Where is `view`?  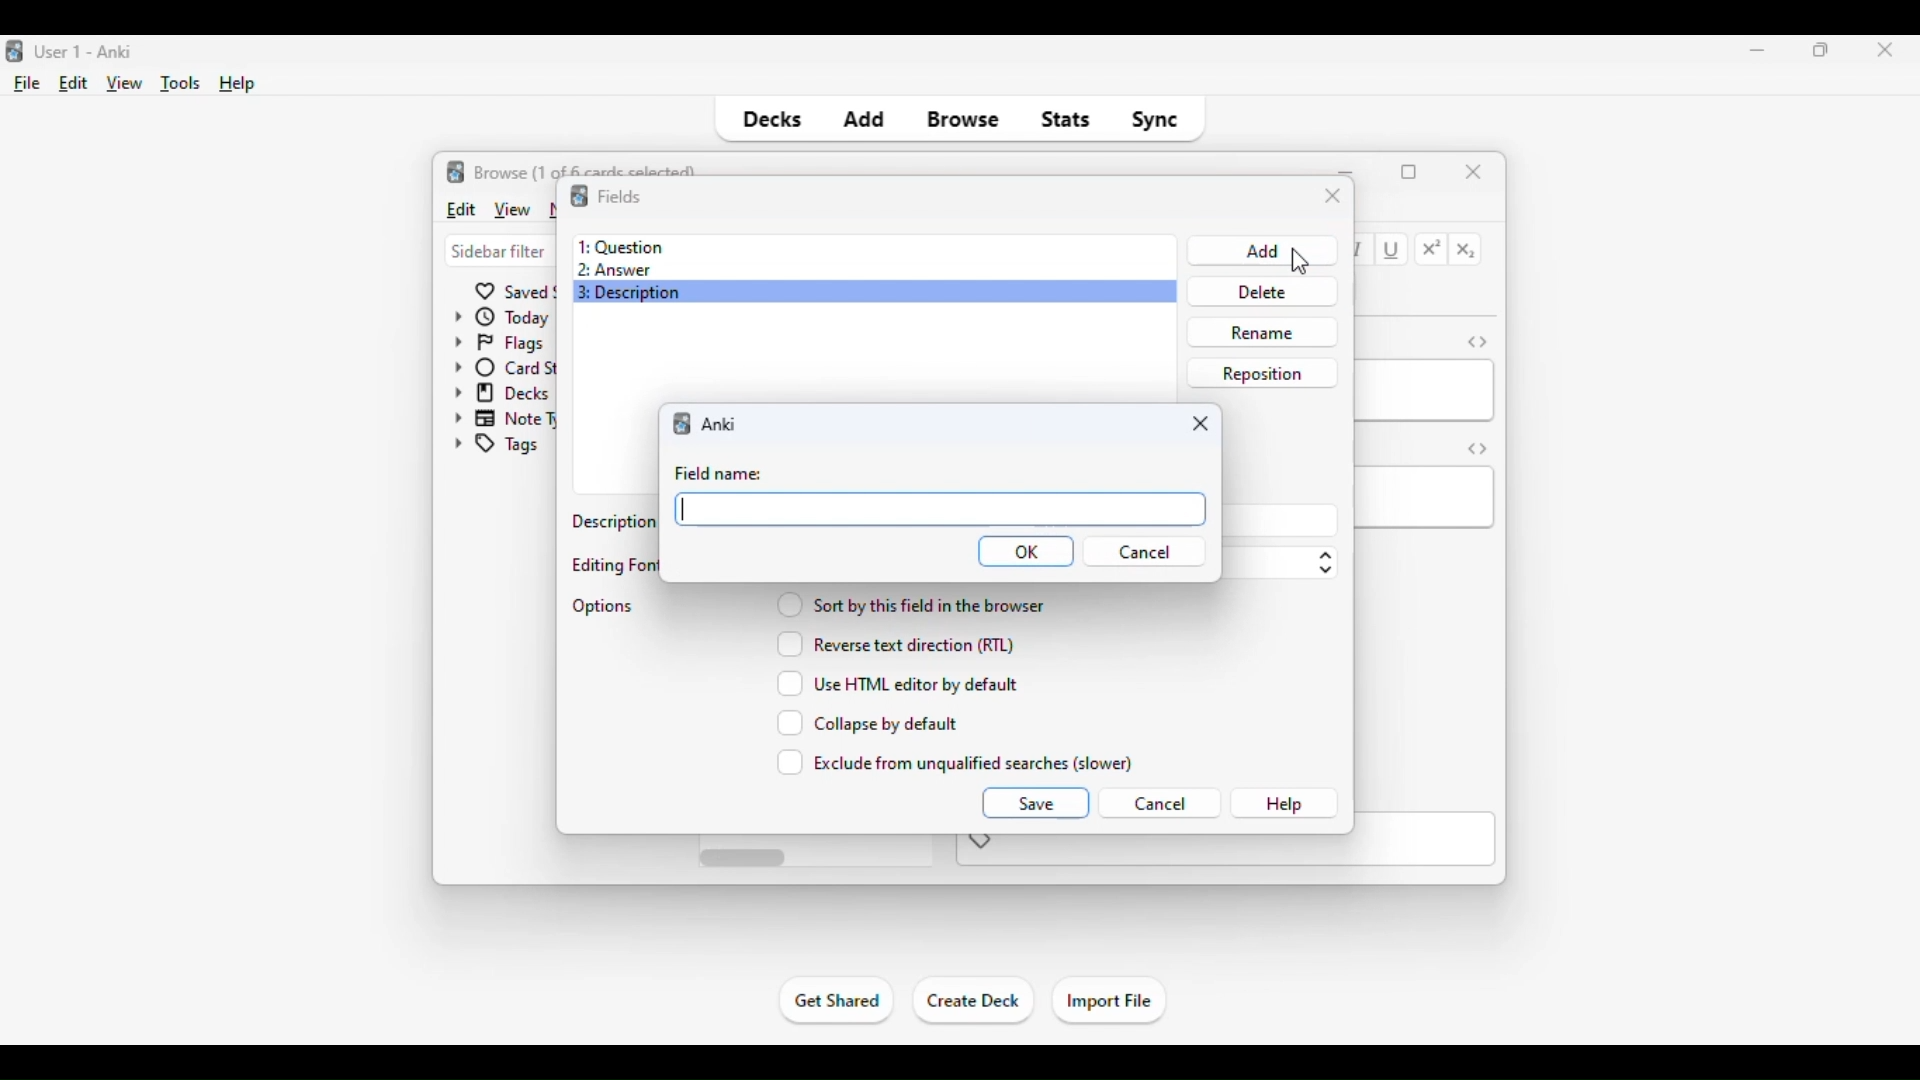
view is located at coordinates (511, 209).